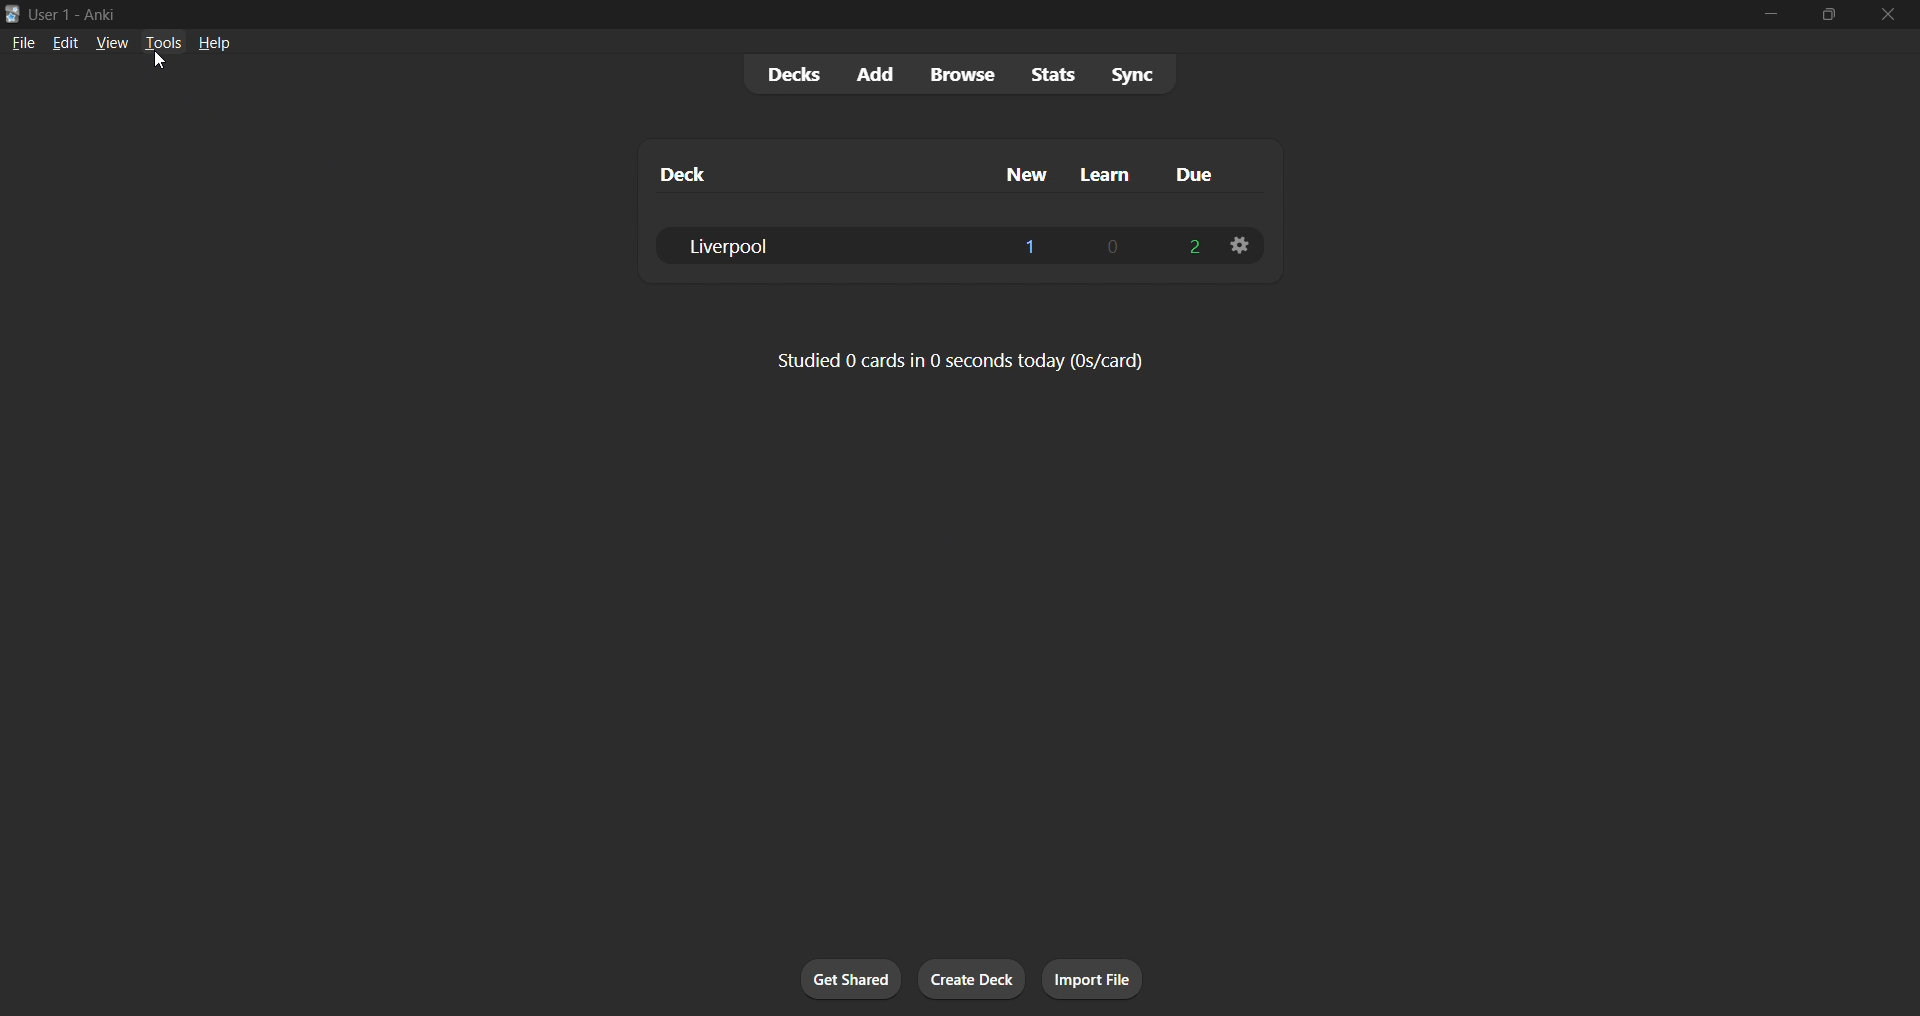 Image resolution: width=1920 pixels, height=1016 pixels. Describe the element at coordinates (968, 978) in the screenshot. I see `create deck` at that location.